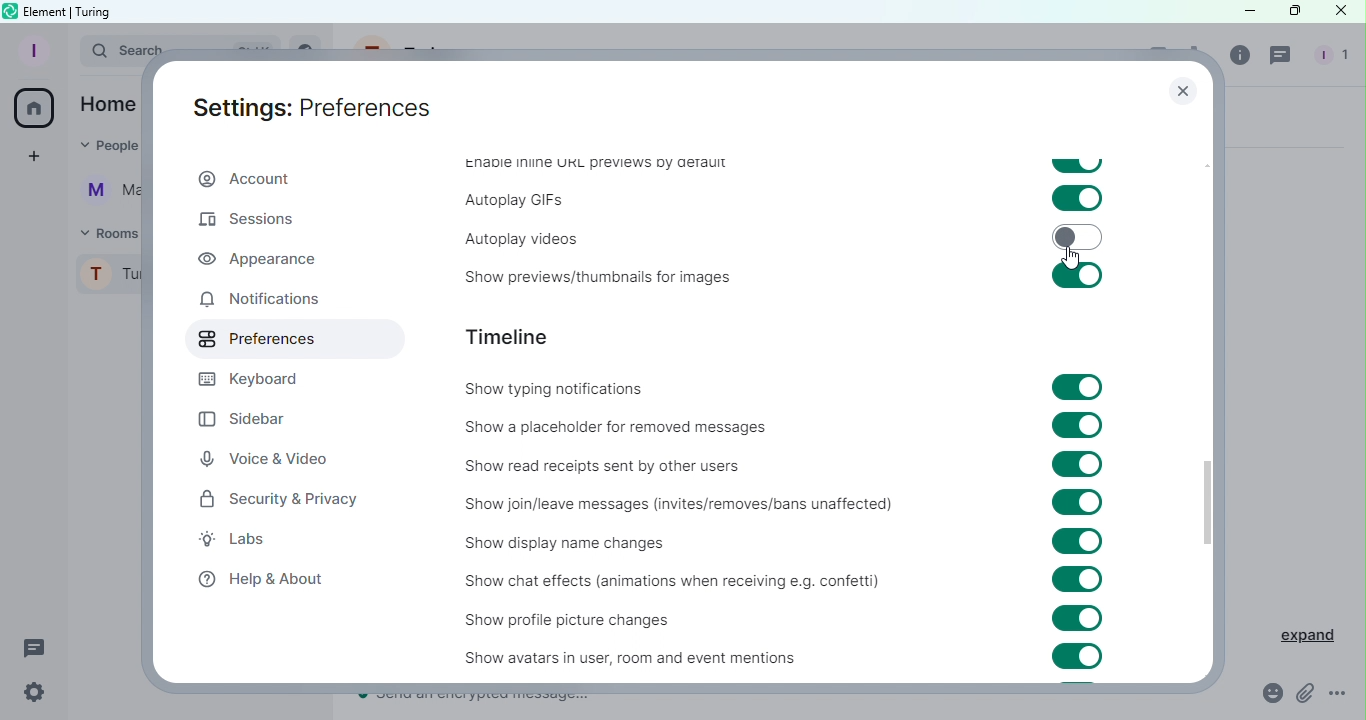 This screenshot has width=1366, height=720. I want to click on Rooms, so click(106, 232).